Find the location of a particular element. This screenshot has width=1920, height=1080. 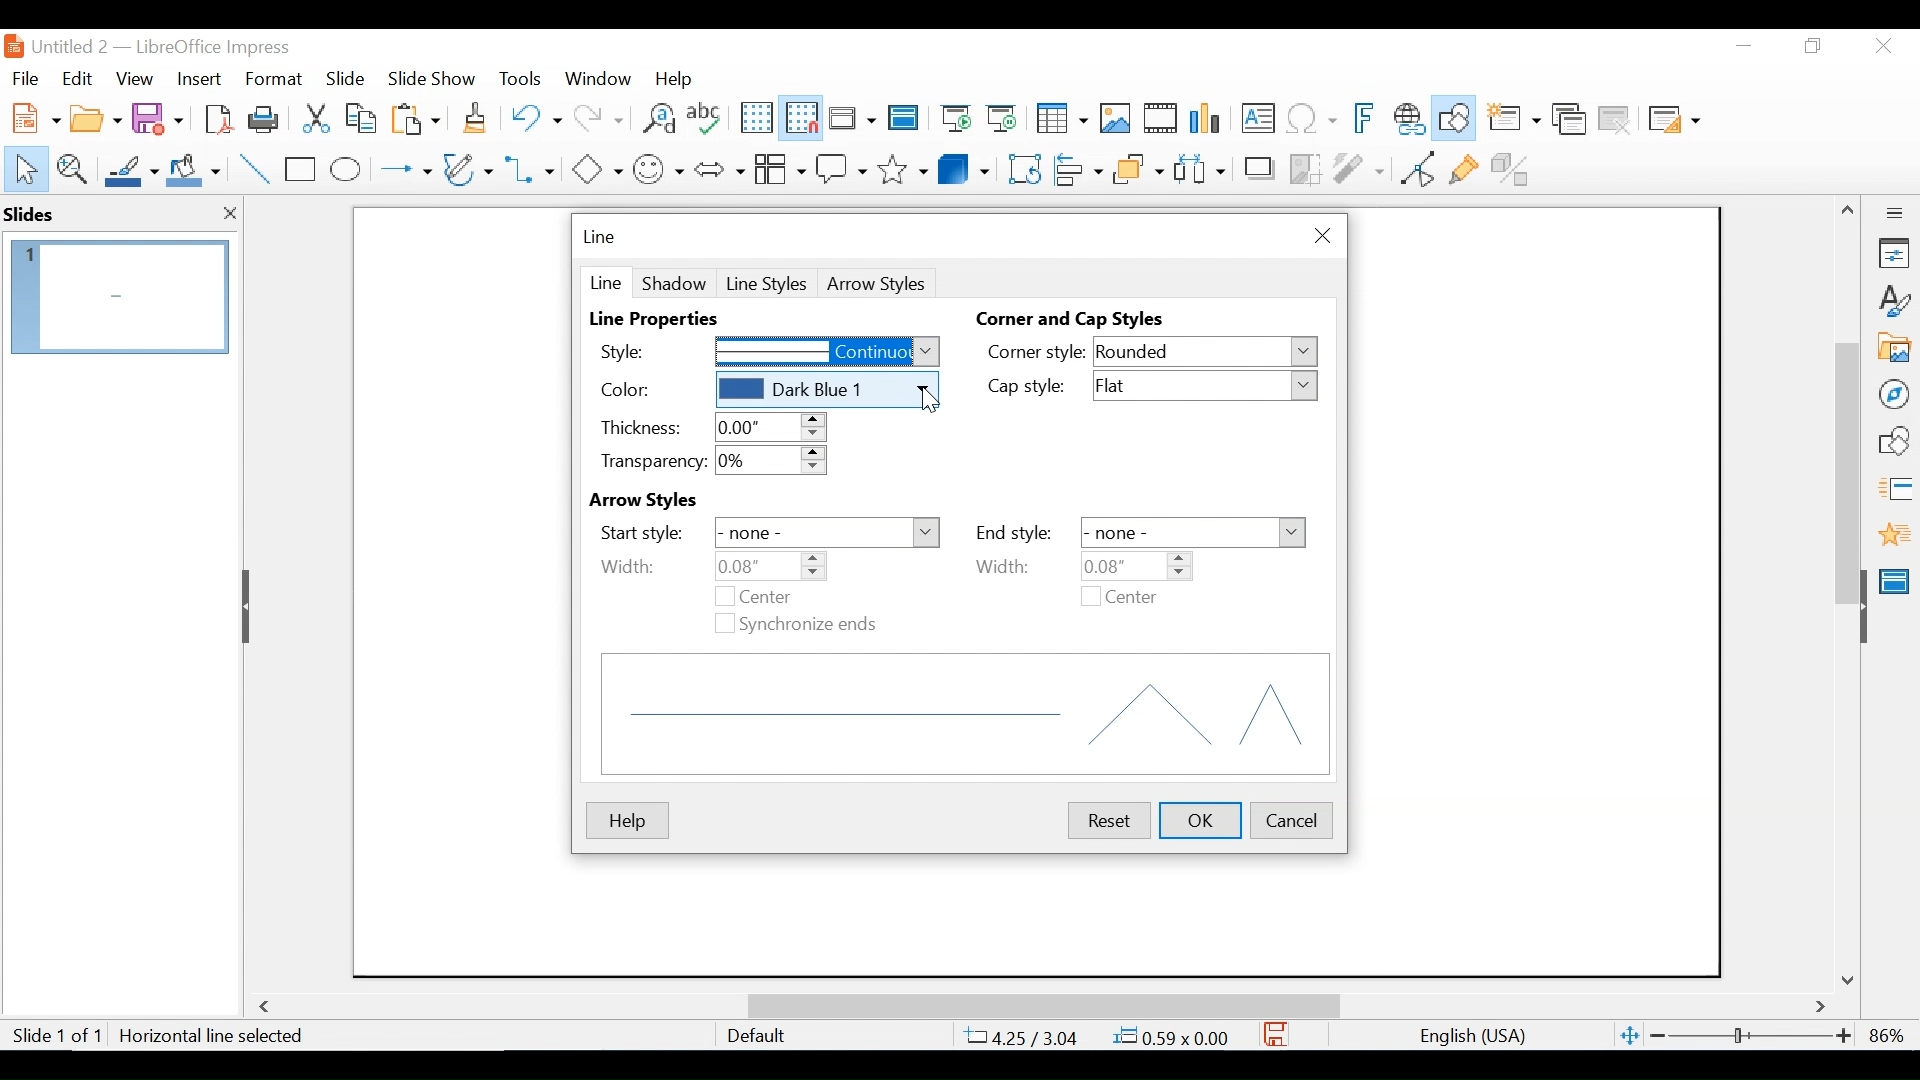

Dark blue 1 is located at coordinates (825, 390).